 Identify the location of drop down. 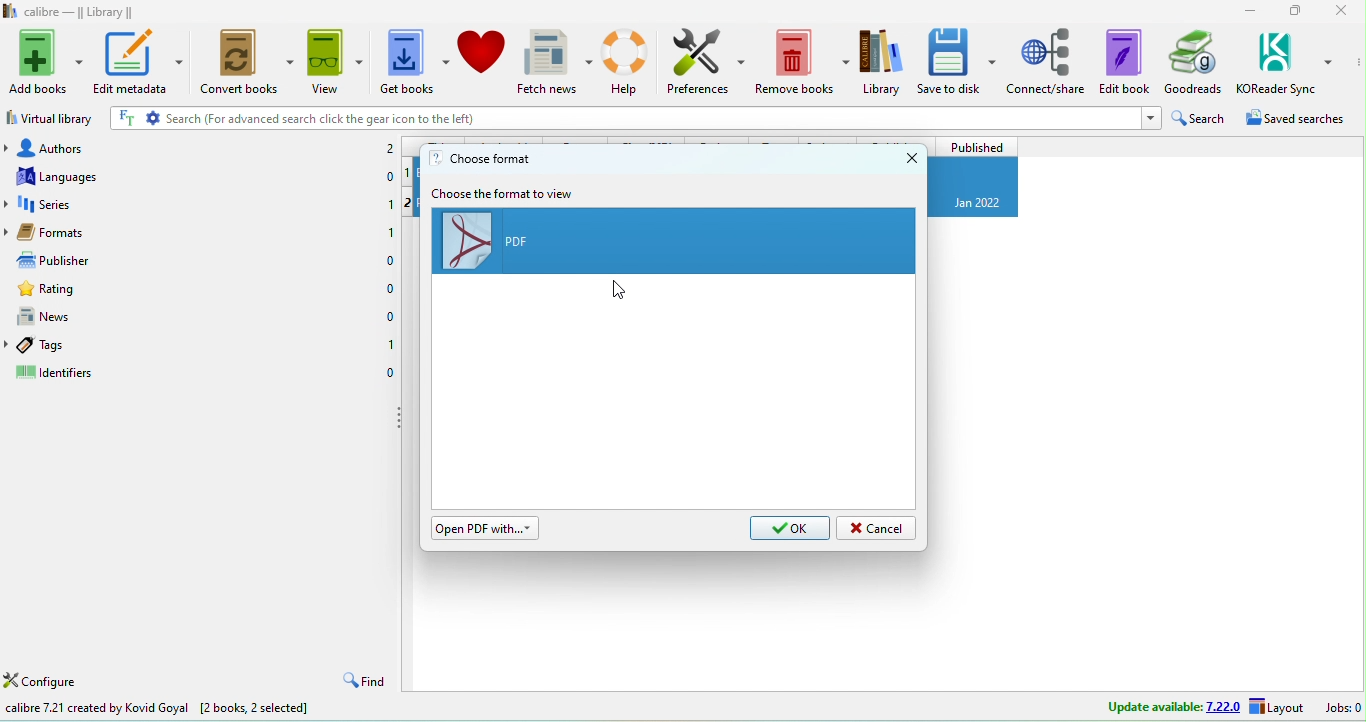
(9, 147).